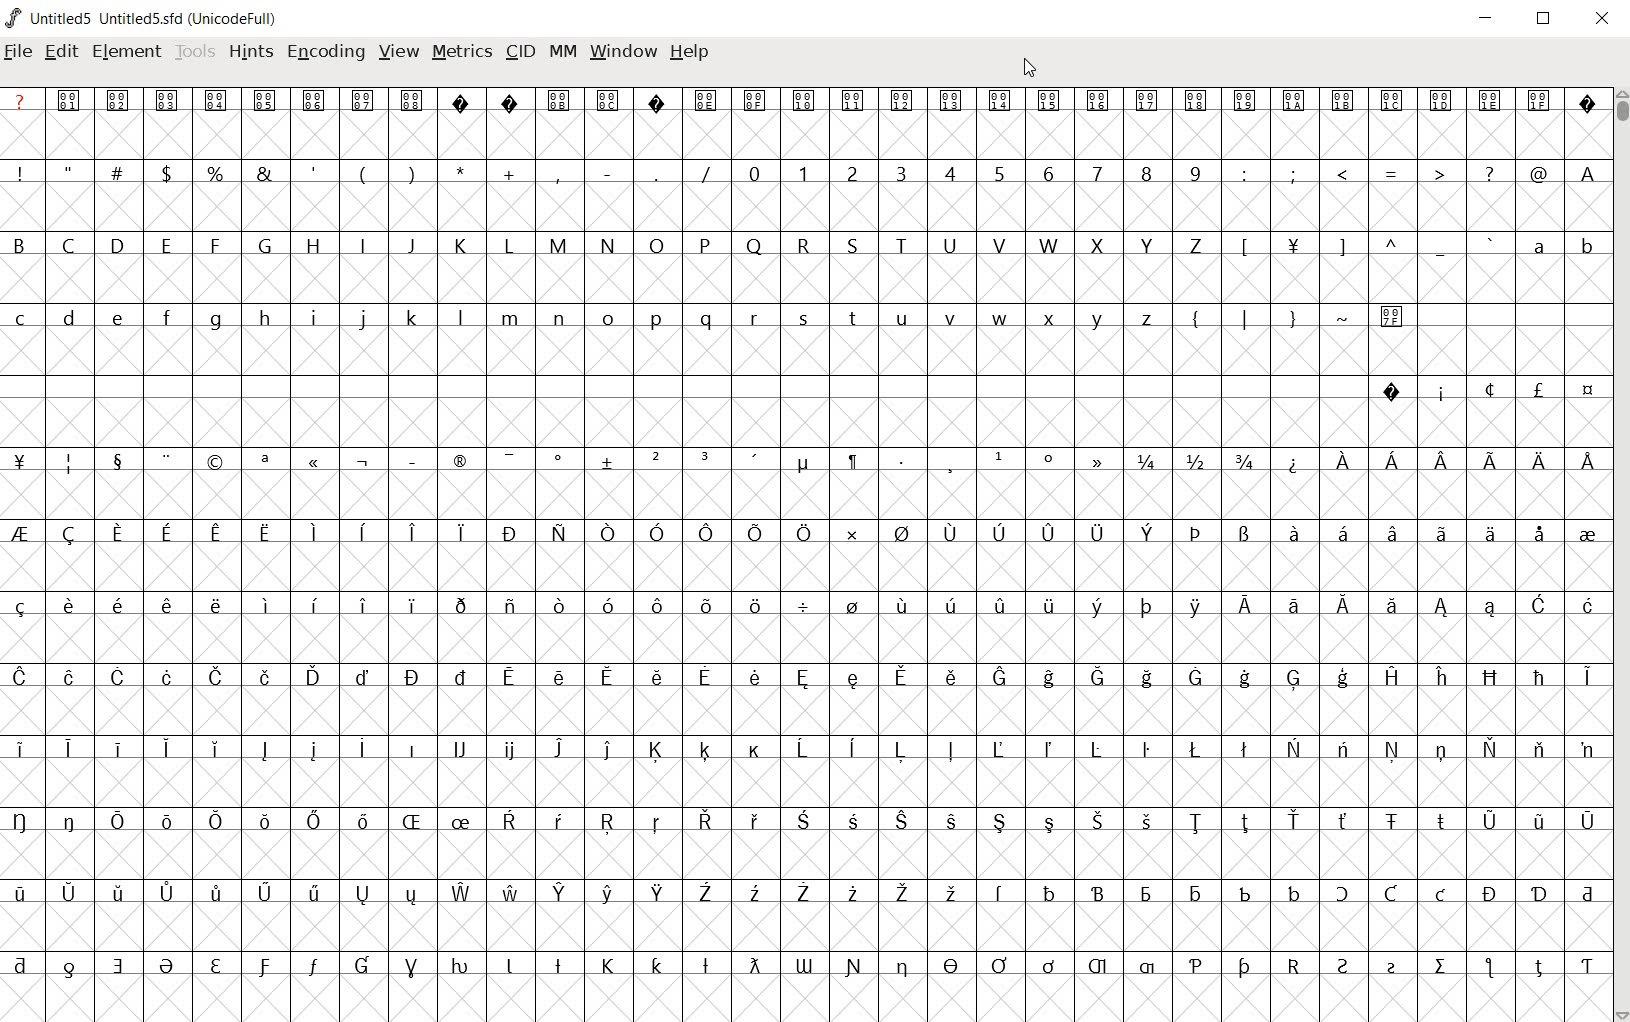 The height and width of the screenshot is (1022, 1630). What do you see at coordinates (312, 750) in the screenshot?
I see `Symbol` at bounding box center [312, 750].